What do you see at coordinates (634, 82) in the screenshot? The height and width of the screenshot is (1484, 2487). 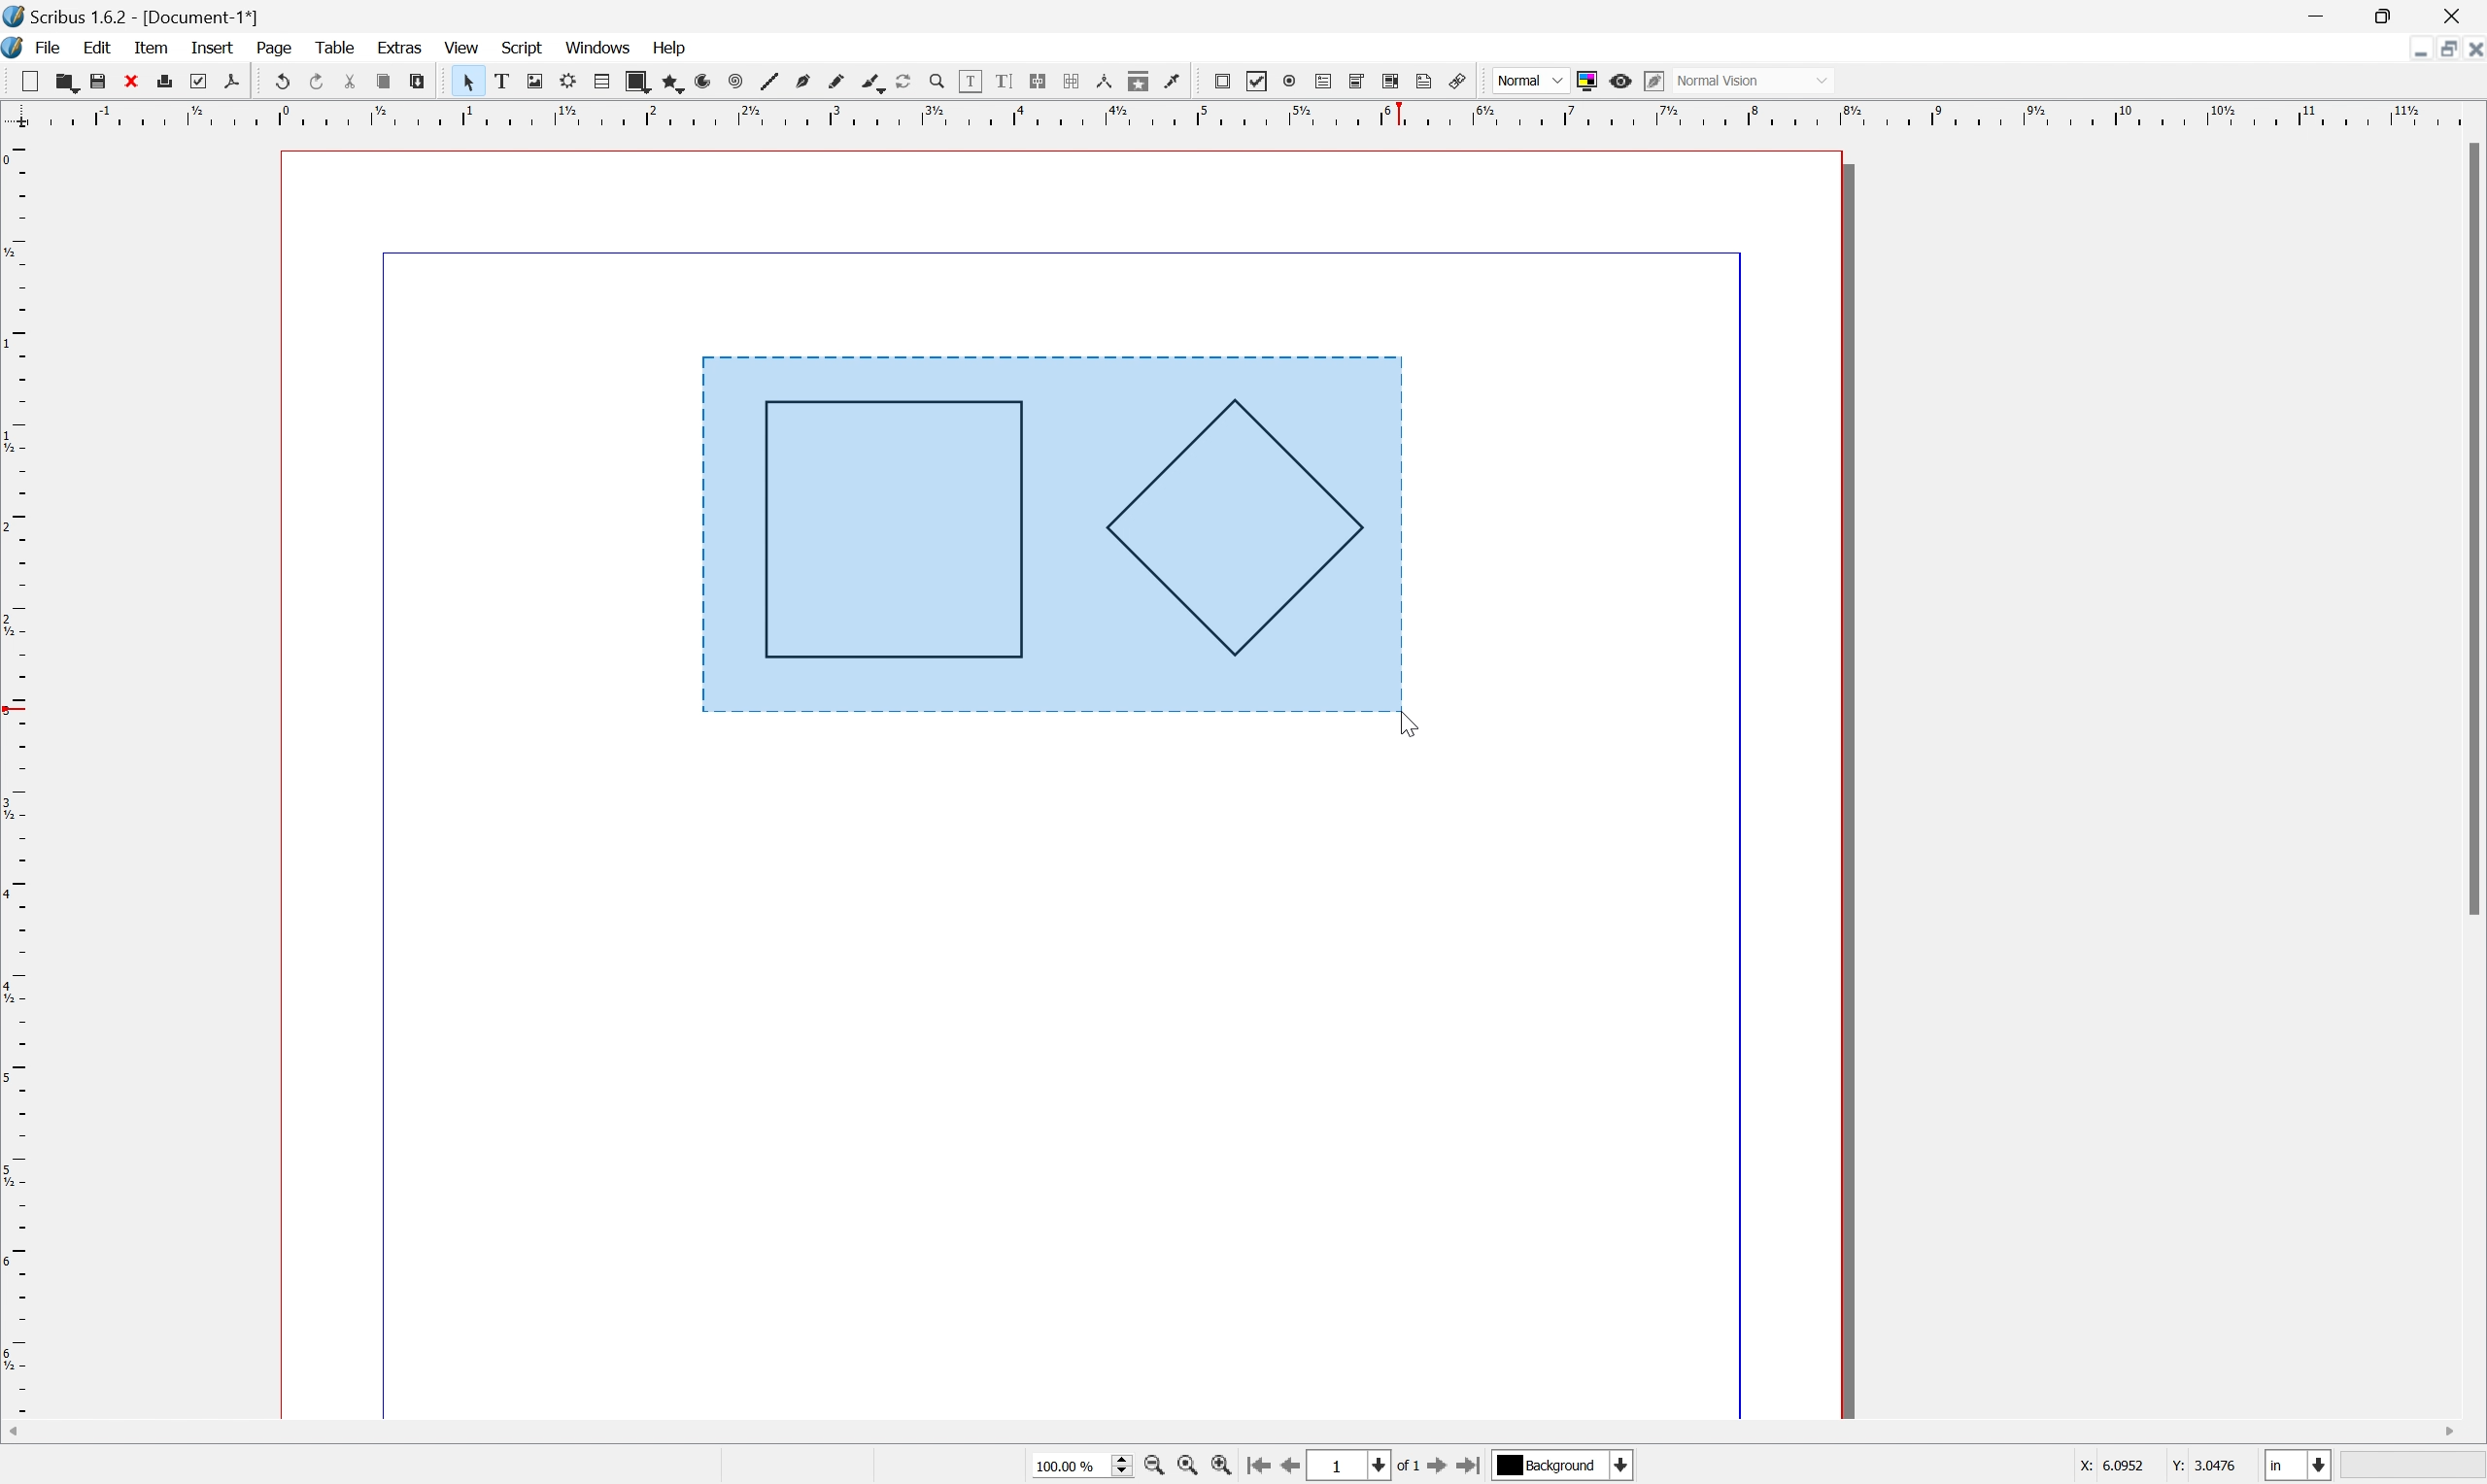 I see `shape` at bounding box center [634, 82].